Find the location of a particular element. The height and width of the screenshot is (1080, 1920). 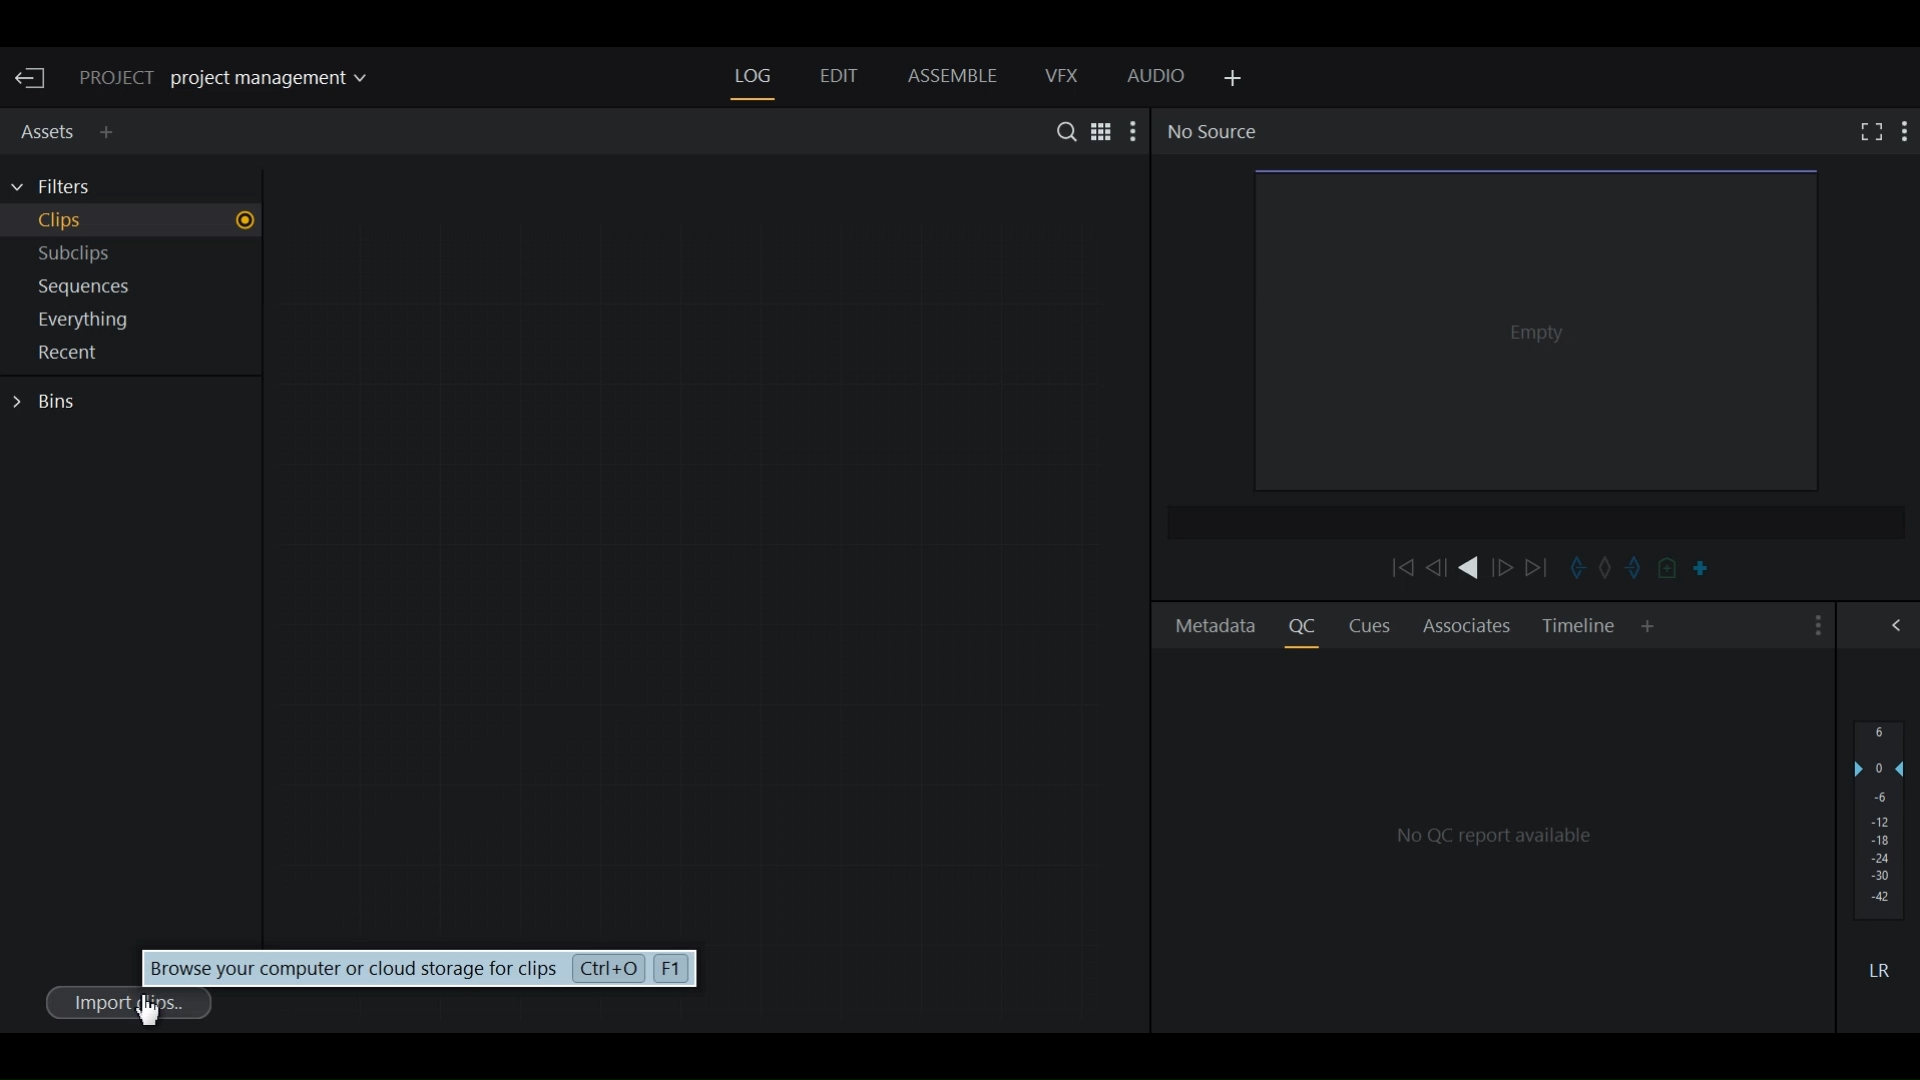

Assets is located at coordinates (44, 129).